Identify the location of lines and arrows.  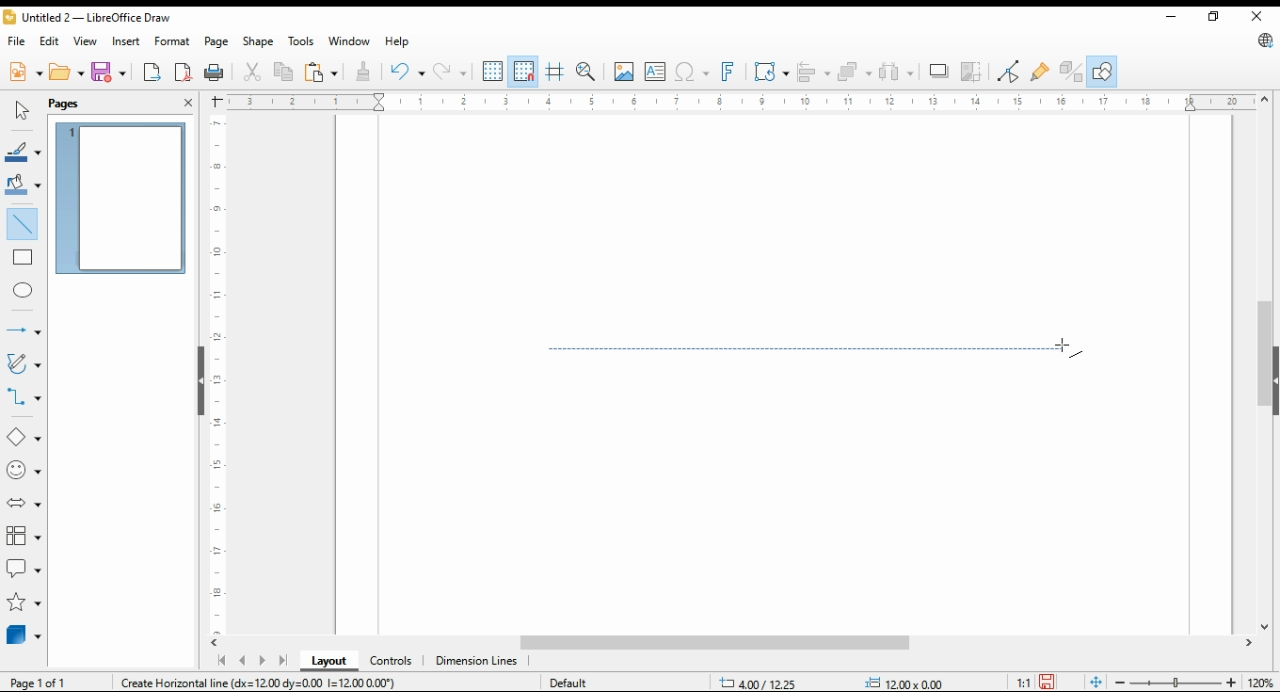
(23, 331).